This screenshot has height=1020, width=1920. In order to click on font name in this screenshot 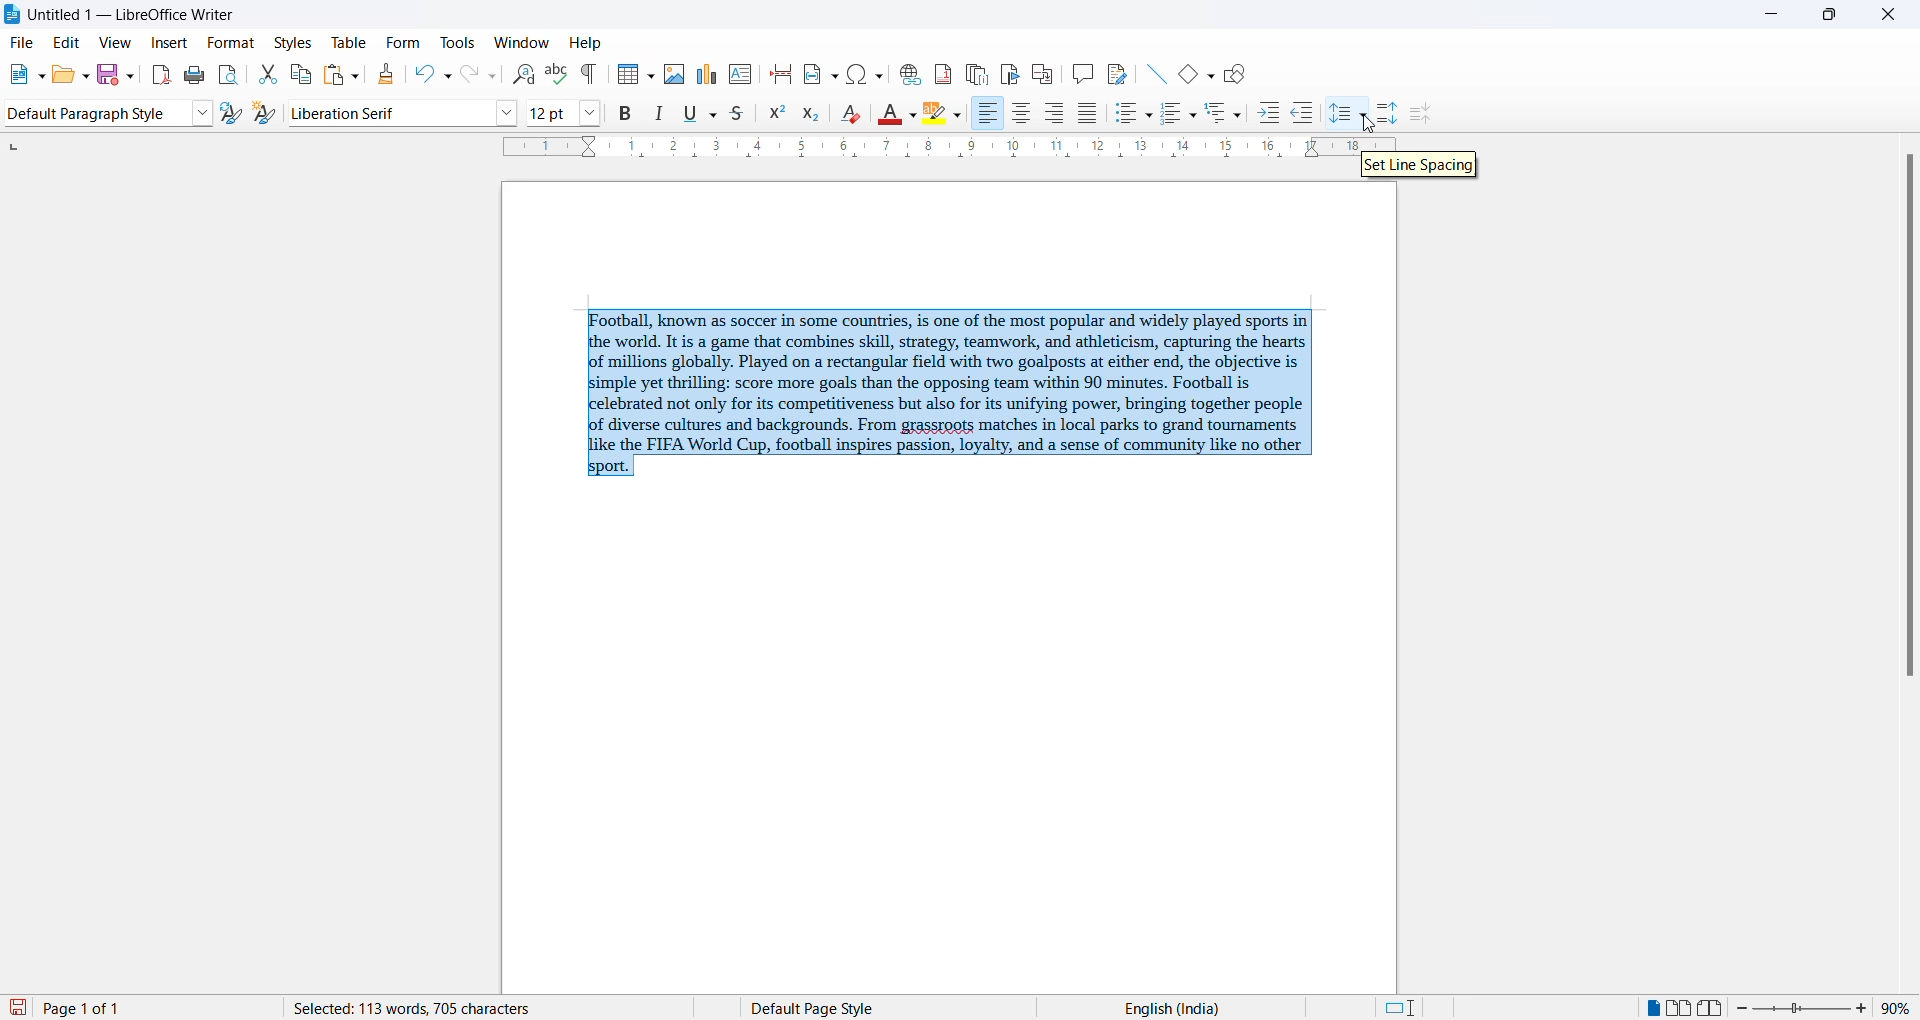, I will do `click(389, 112)`.